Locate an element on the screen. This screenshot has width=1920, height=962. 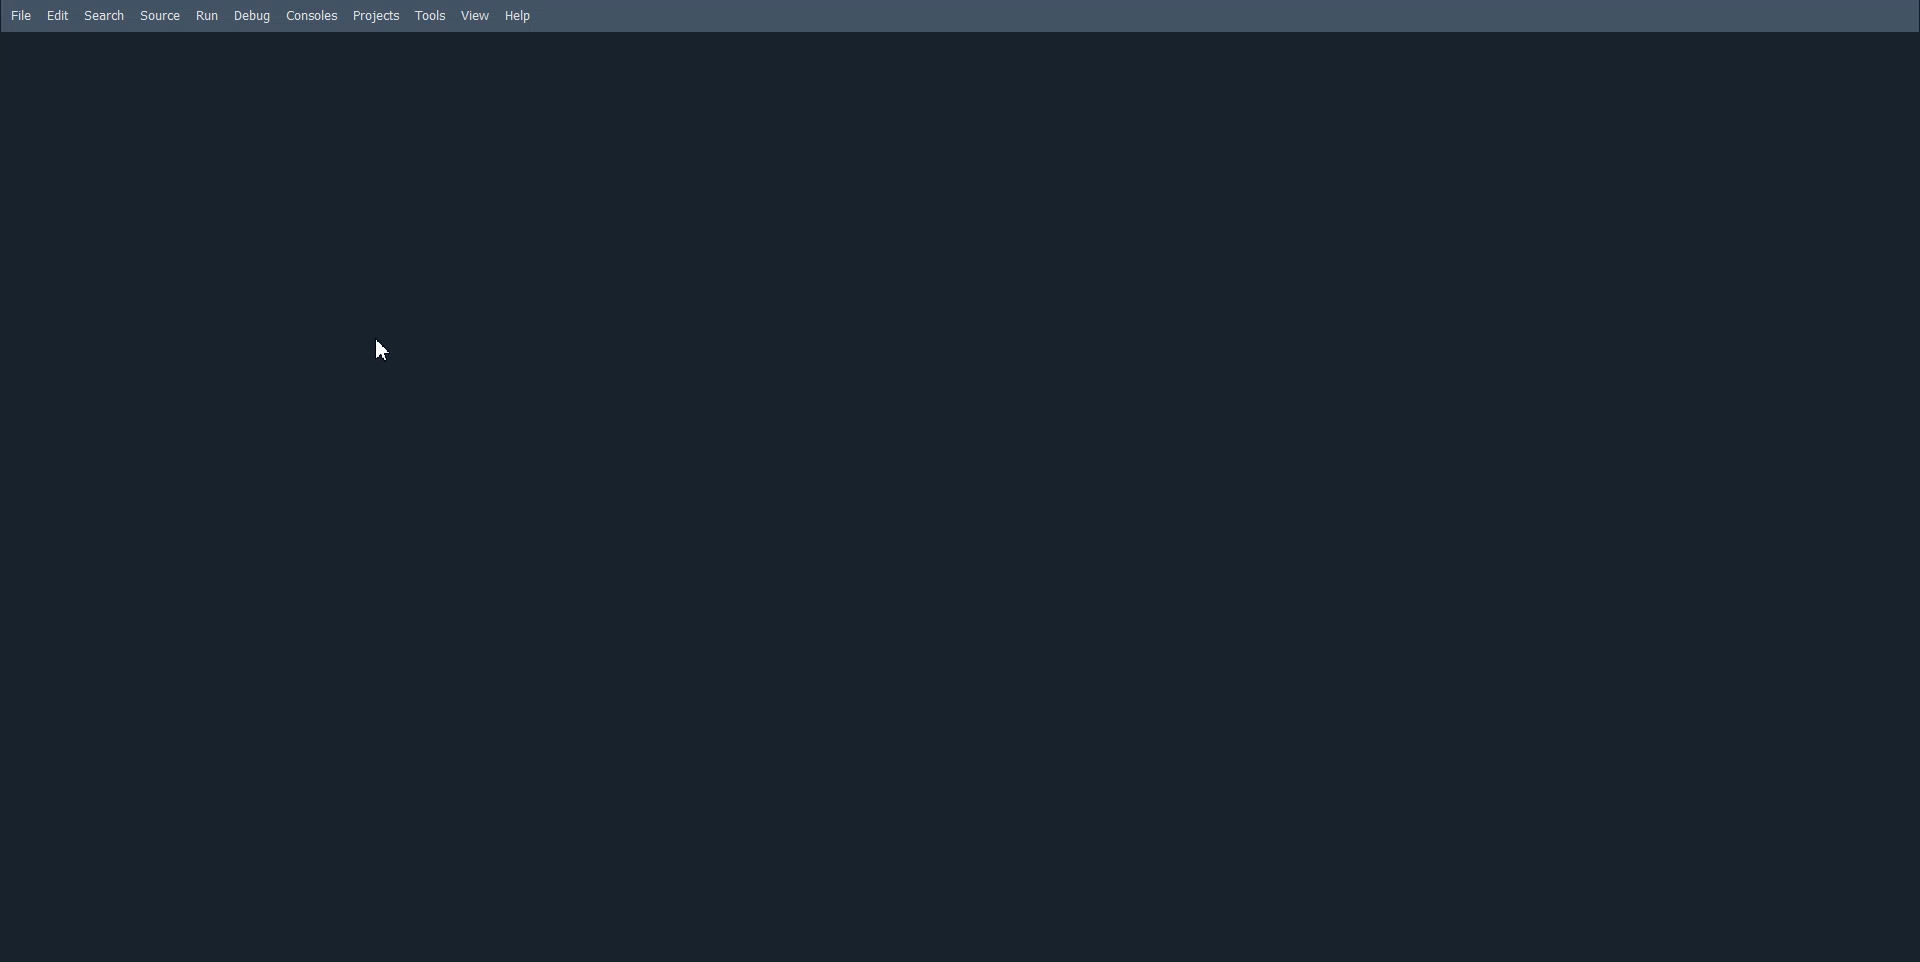
Source is located at coordinates (161, 15).